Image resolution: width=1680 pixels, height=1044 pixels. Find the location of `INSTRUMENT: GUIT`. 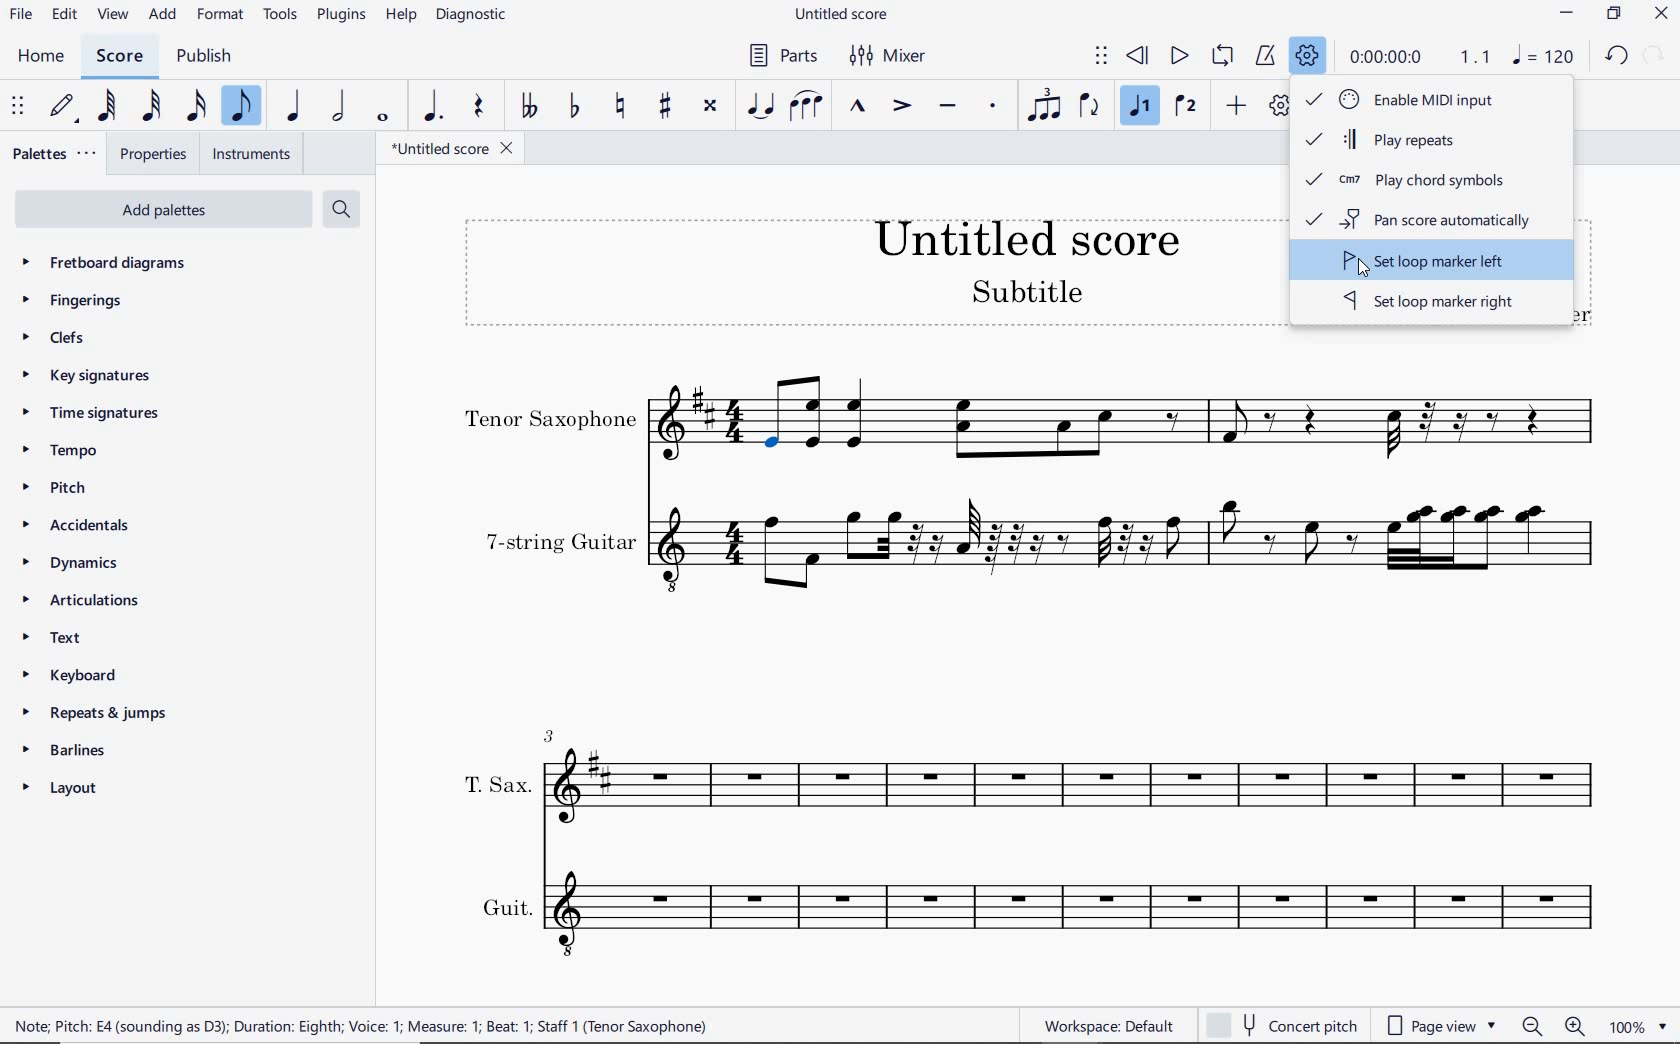

INSTRUMENT: GUIT is located at coordinates (1028, 911).